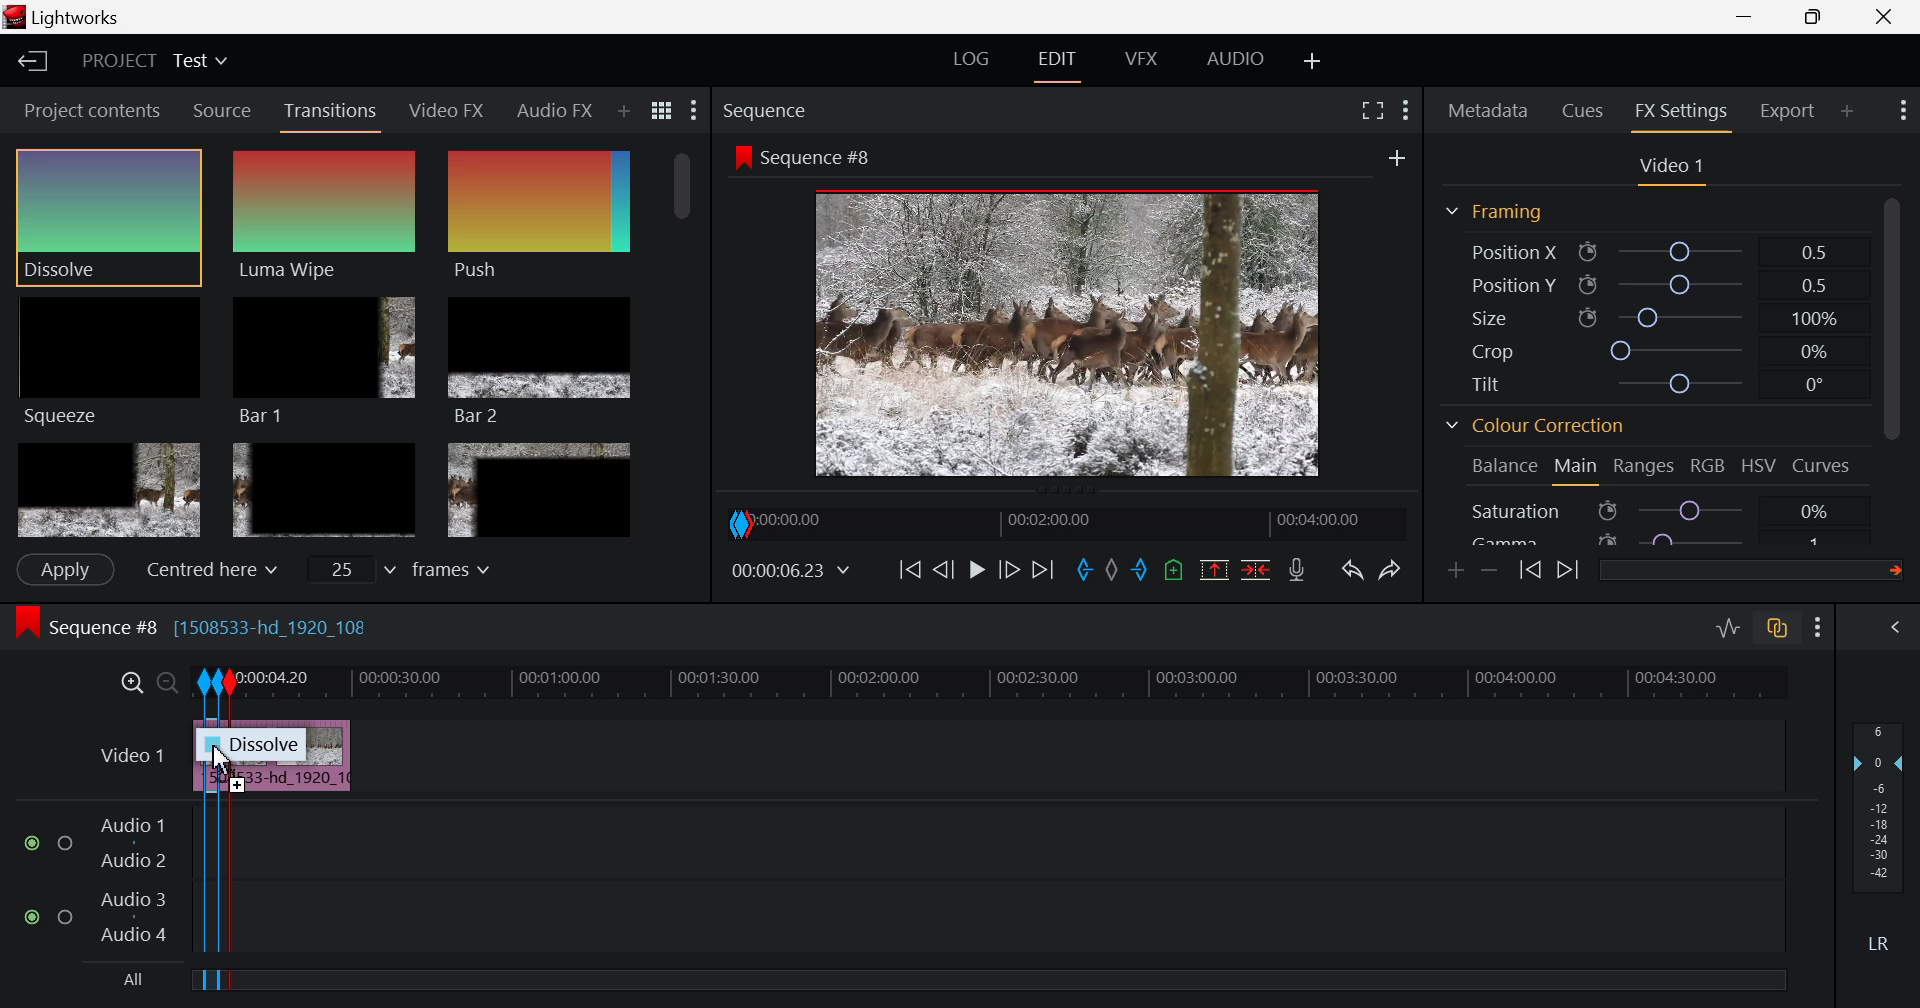 This screenshot has height=1008, width=1920. I want to click on Video Frame Time, so click(793, 571).